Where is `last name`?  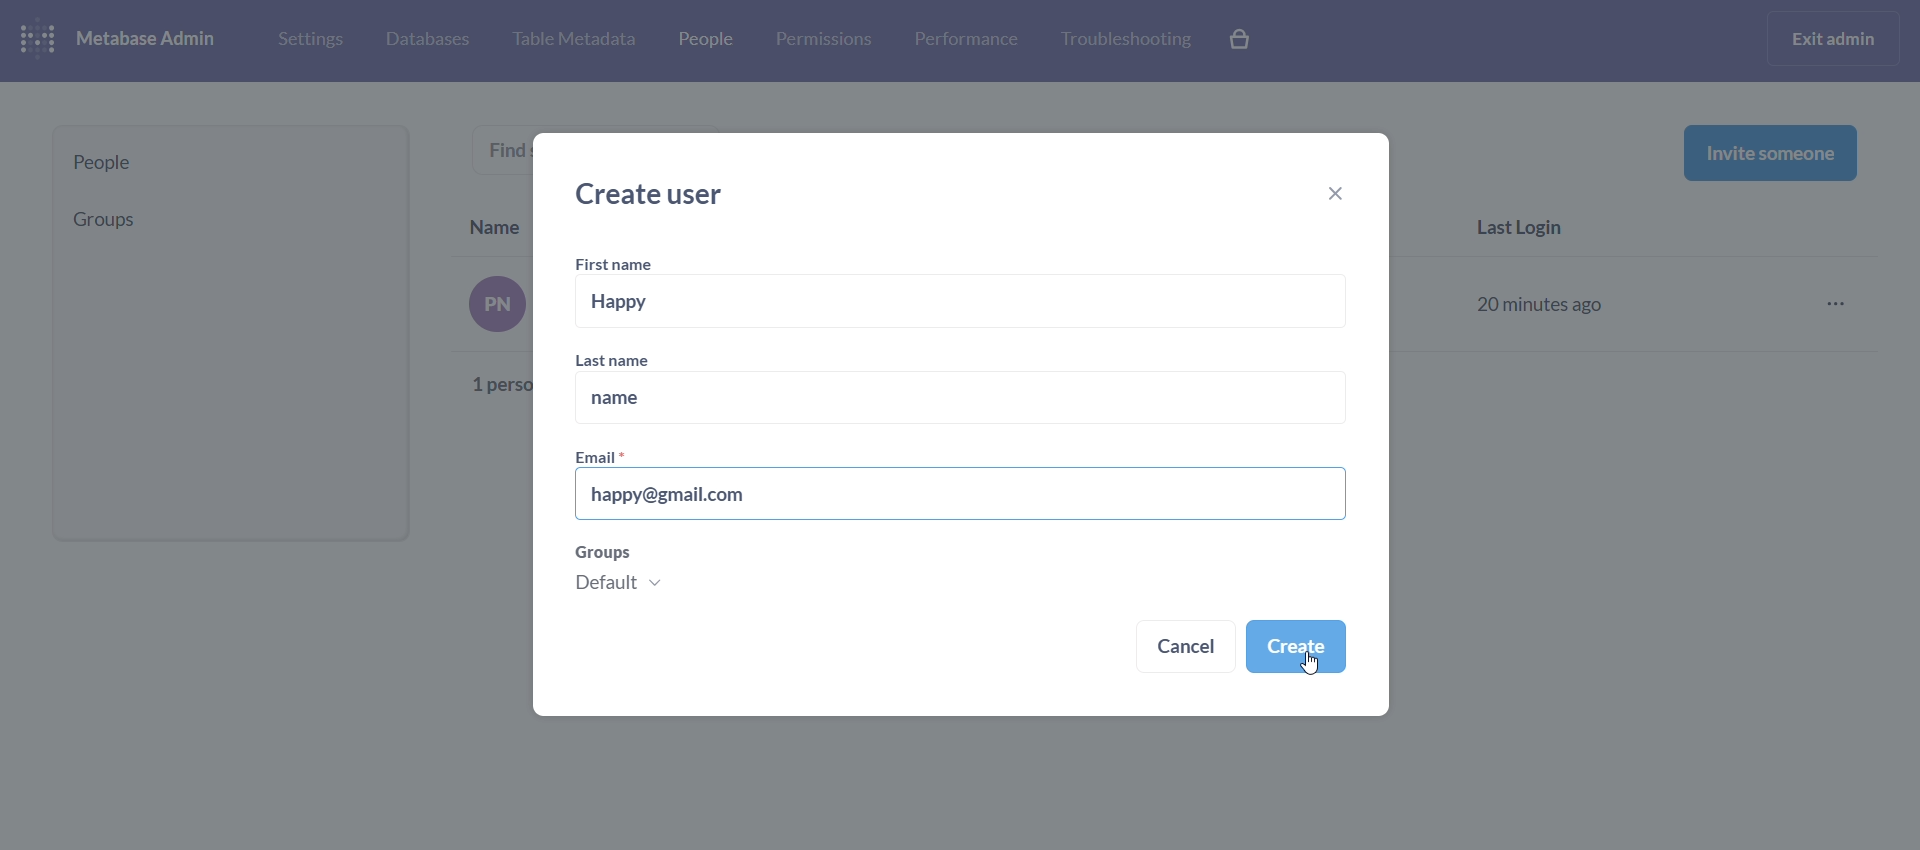
last name is located at coordinates (631, 359).